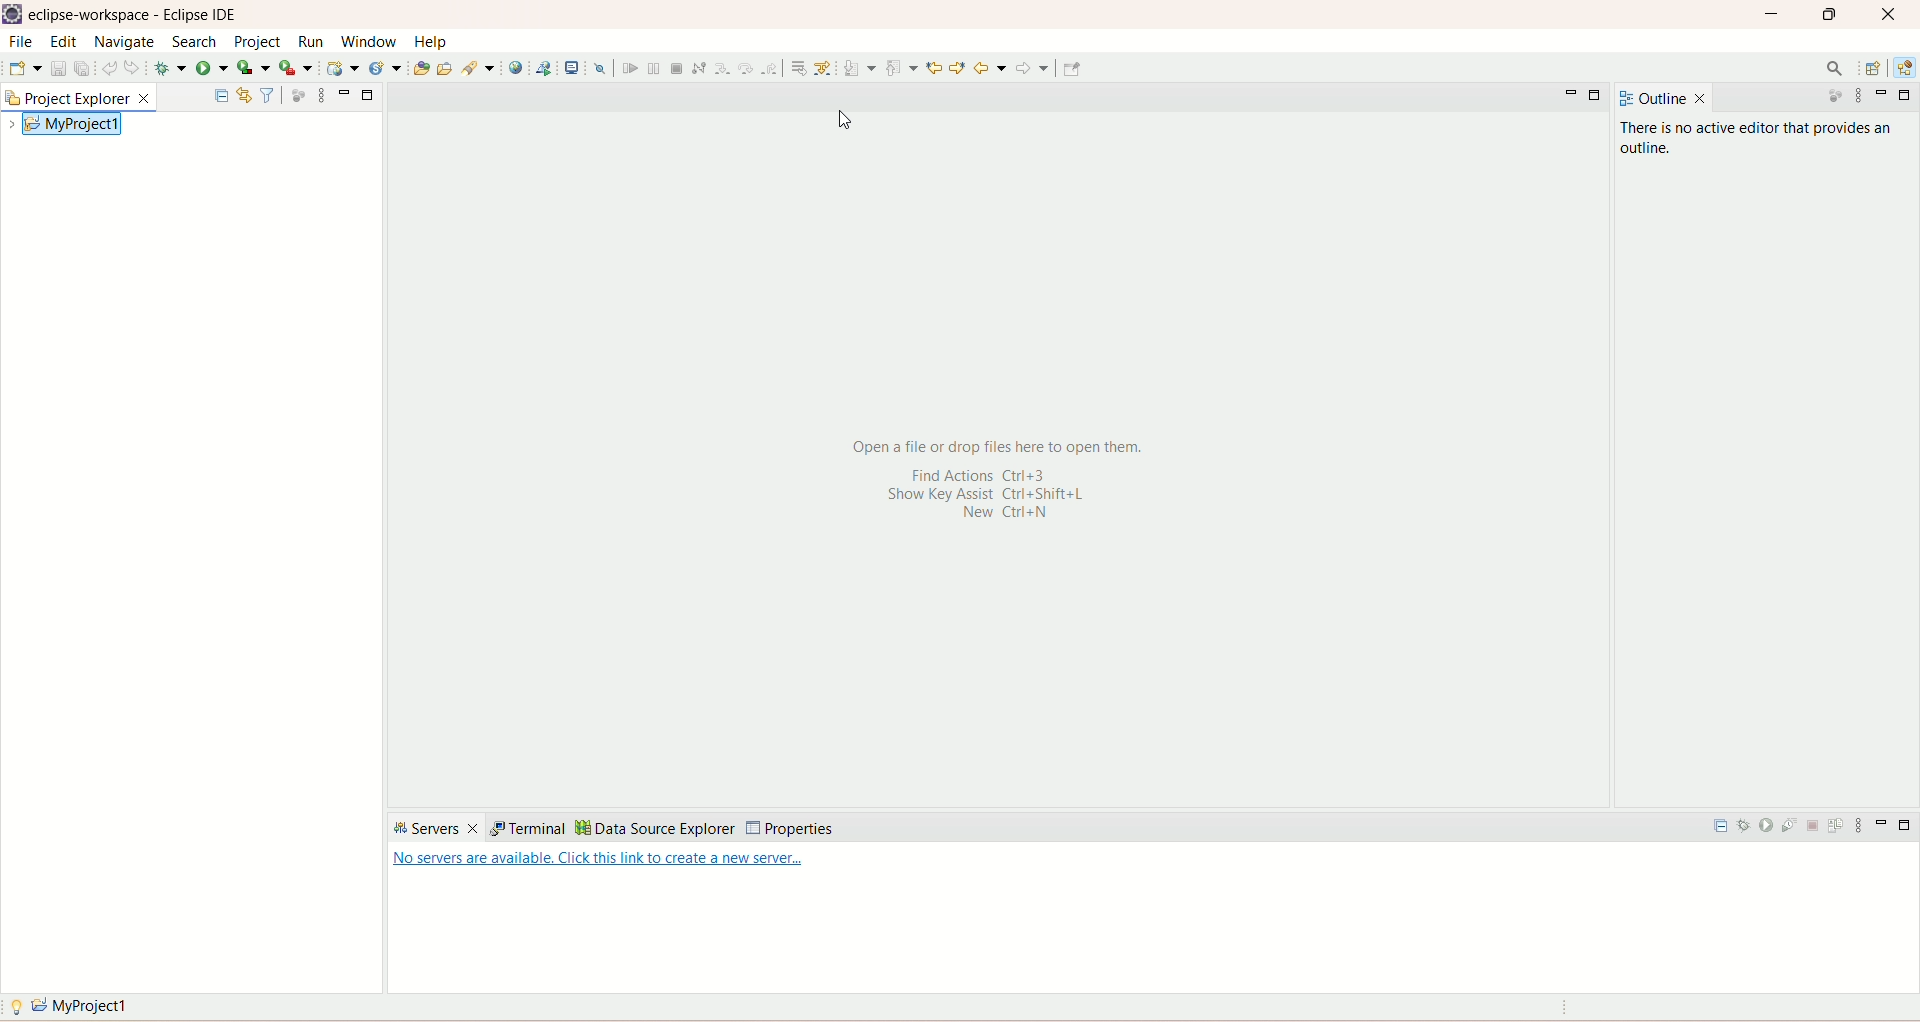 This screenshot has height=1022, width=1920. Describe the element at coordinates (14, 14) in the screenshot. I see `logo` at that location.